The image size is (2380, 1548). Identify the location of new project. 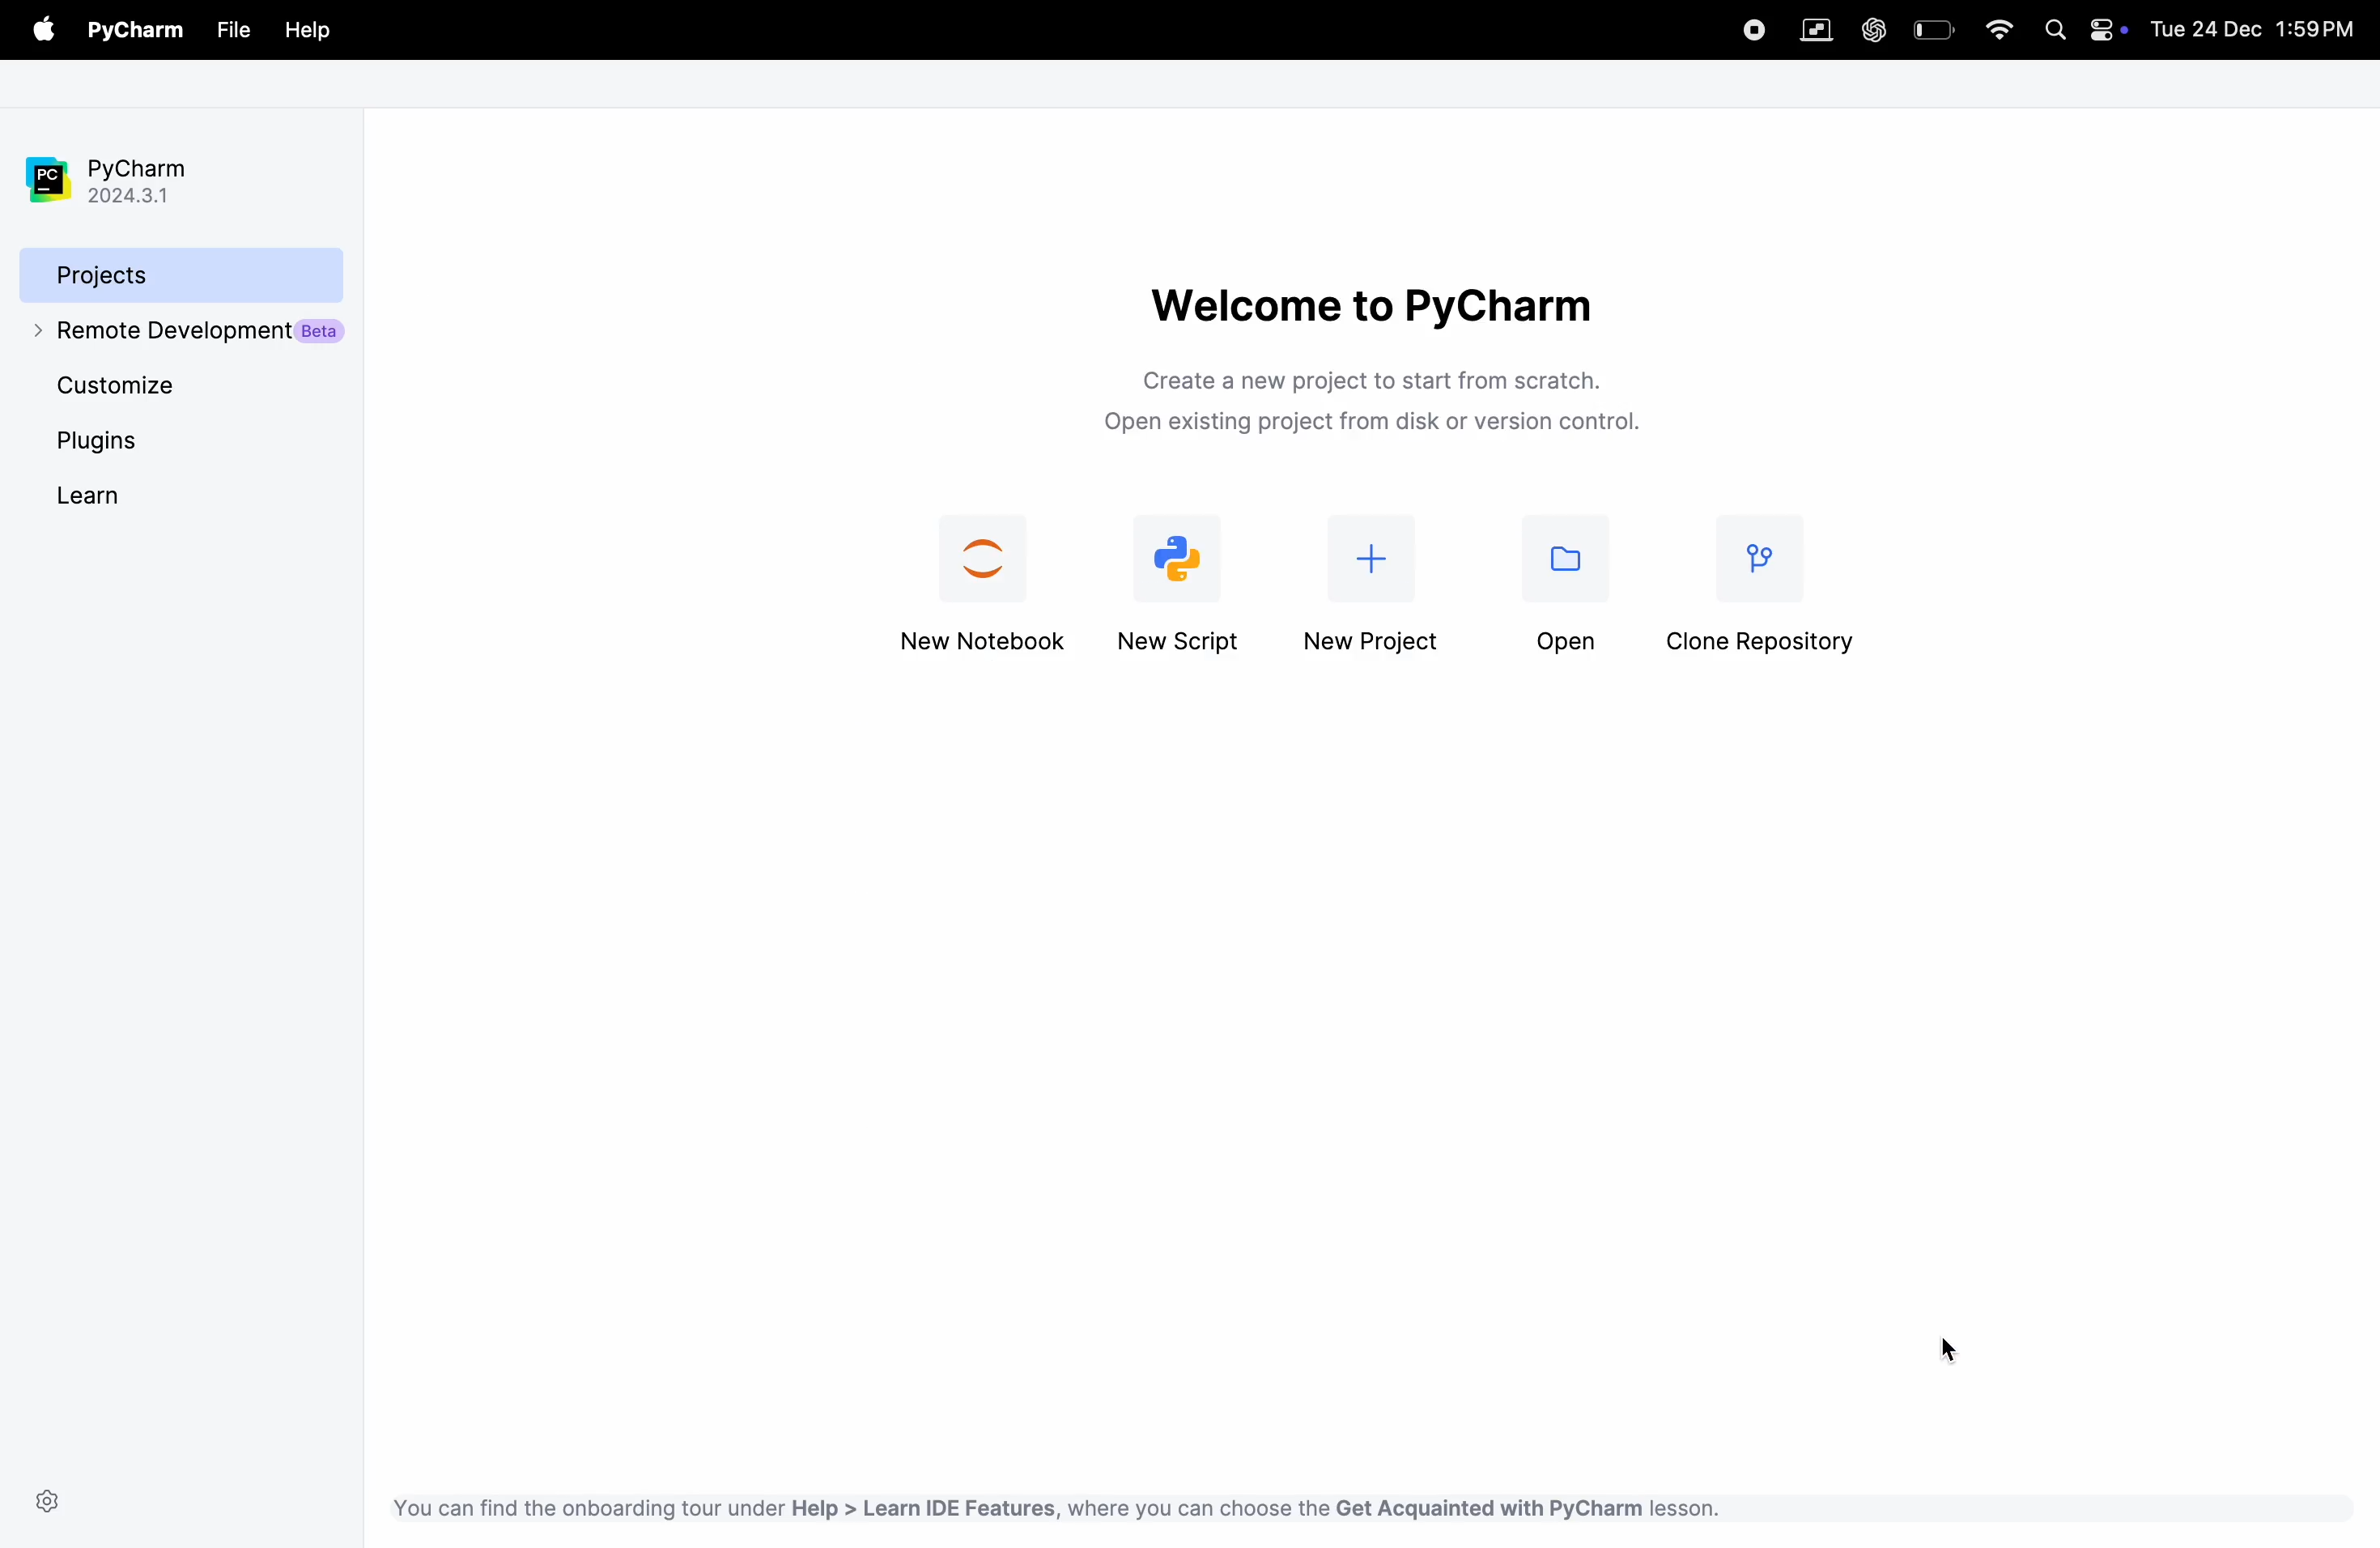
(1183, 580).